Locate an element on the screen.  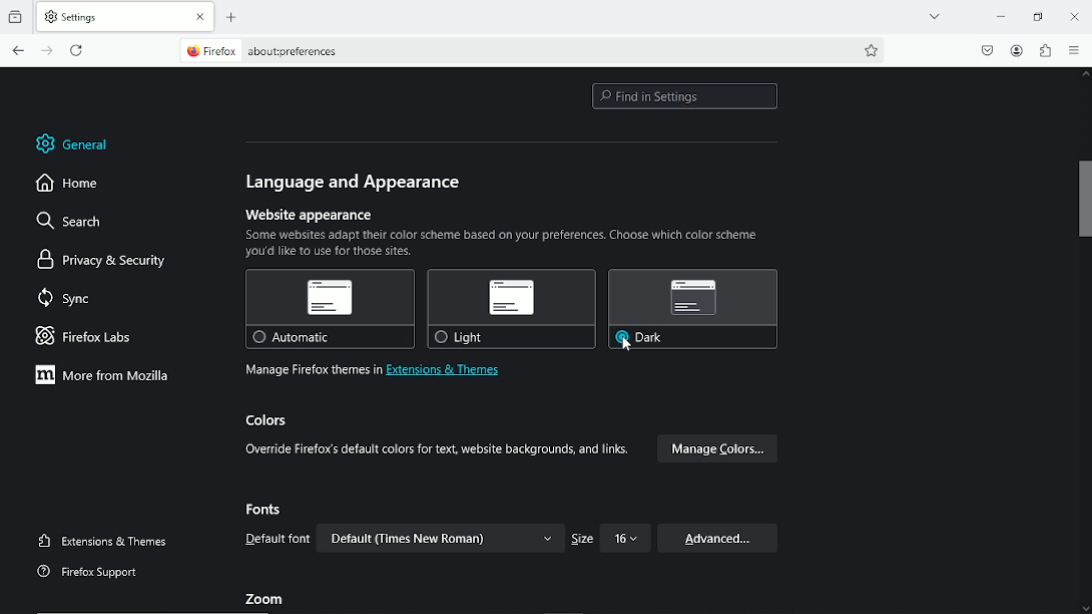
home is located at coordinates (66, 183).